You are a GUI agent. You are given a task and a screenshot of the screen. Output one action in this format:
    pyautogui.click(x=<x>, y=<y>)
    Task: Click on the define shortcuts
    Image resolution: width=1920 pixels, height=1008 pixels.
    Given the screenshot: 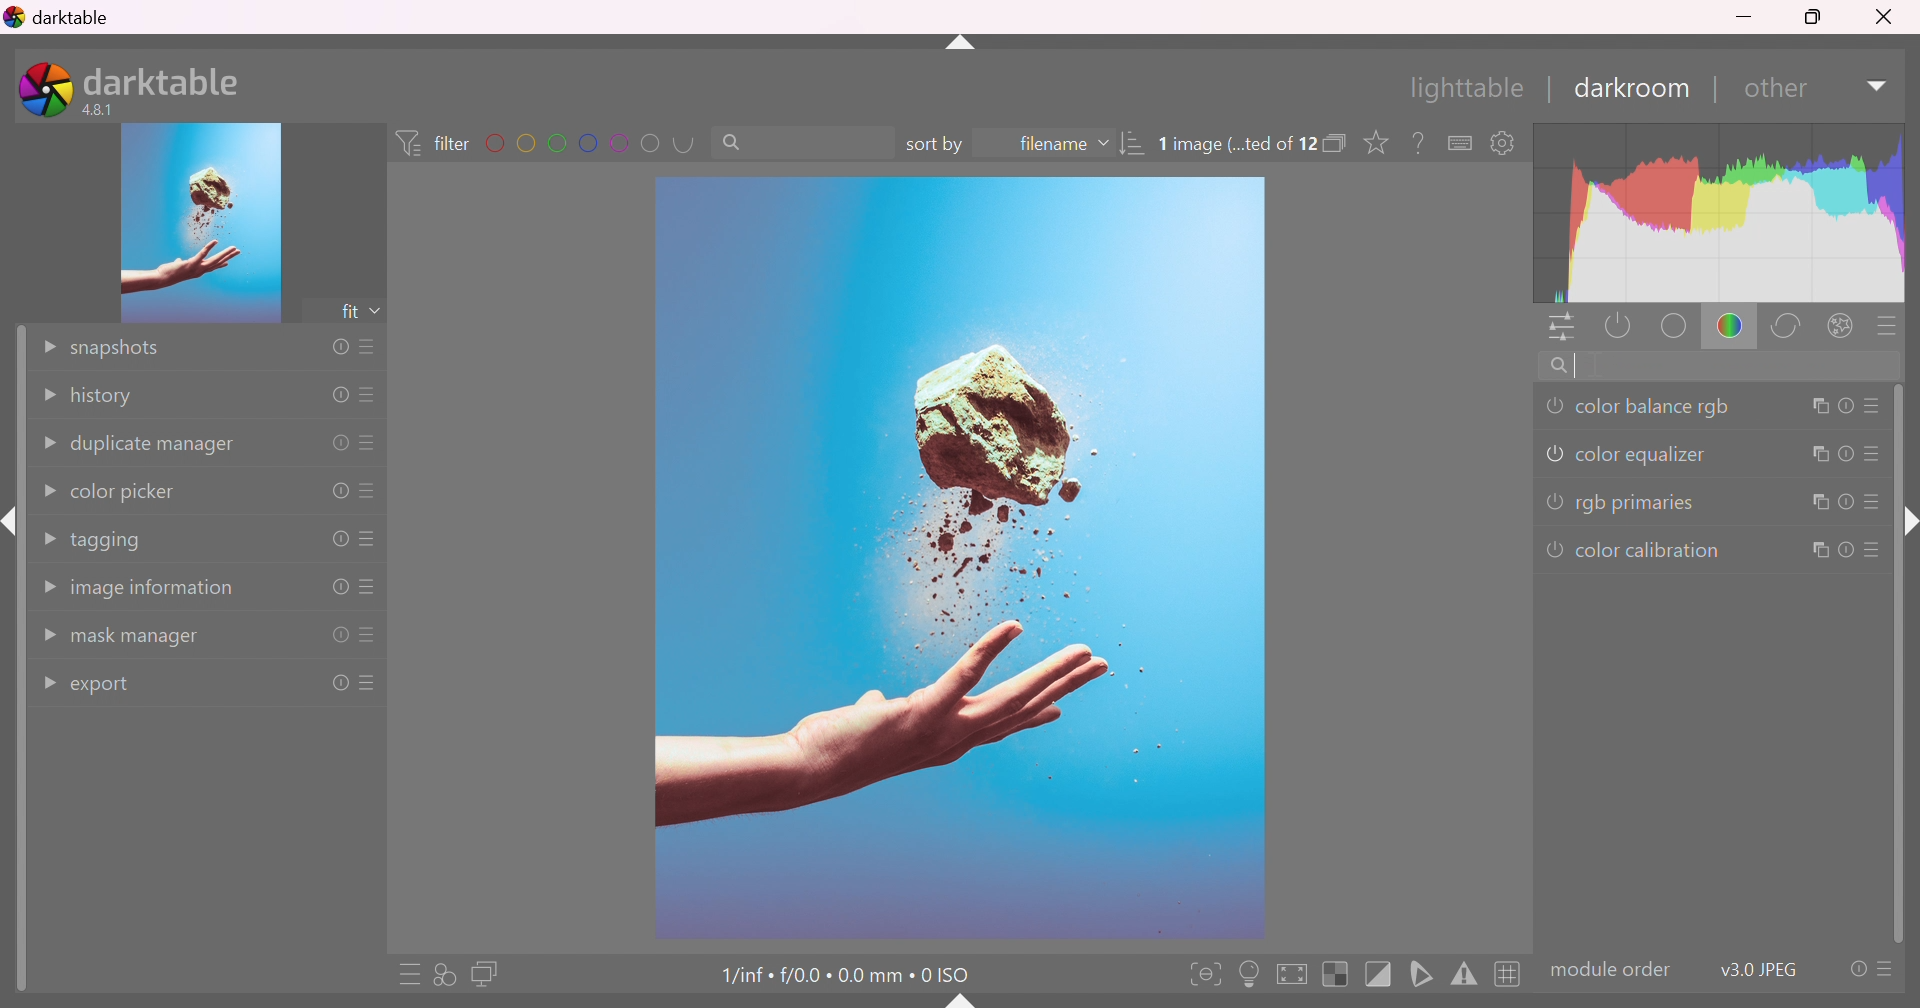 What is the action you would take?
    pyautogui.click(x=1460, y=145)
    